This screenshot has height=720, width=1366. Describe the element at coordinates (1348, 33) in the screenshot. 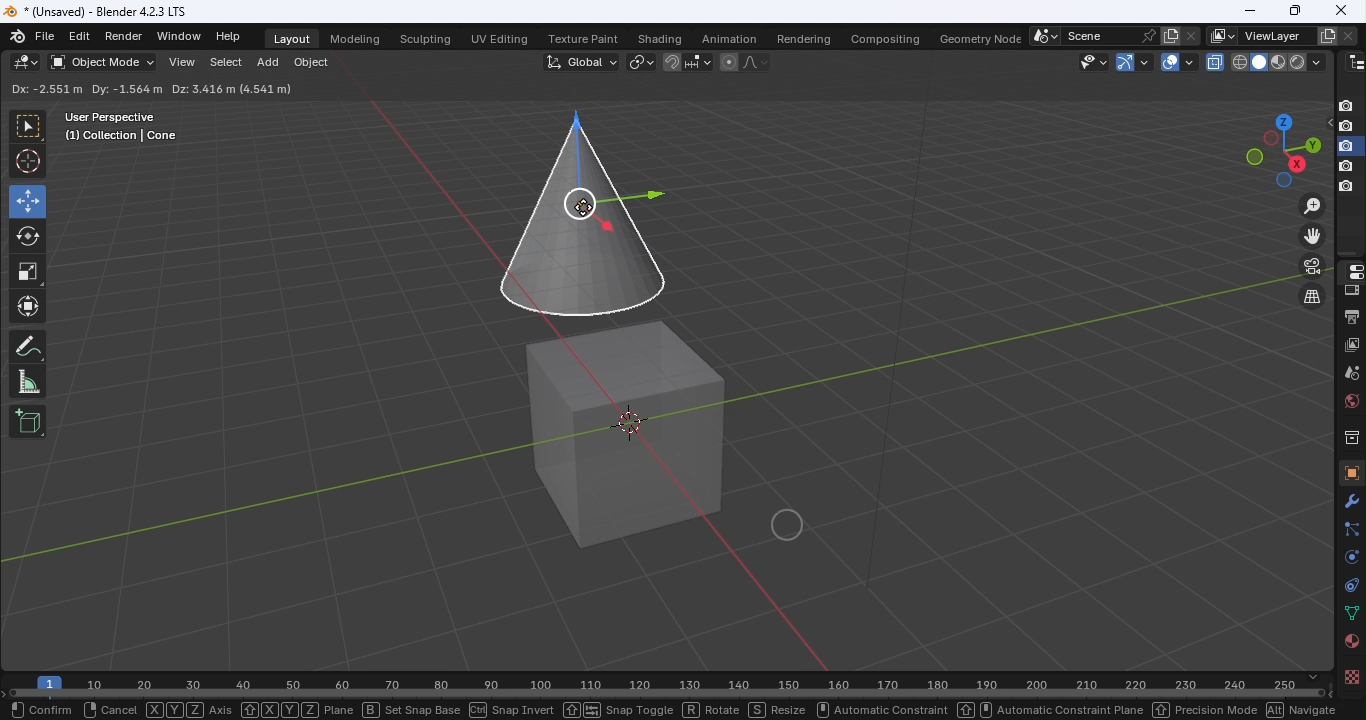

I see `Remove view layer` at that location.